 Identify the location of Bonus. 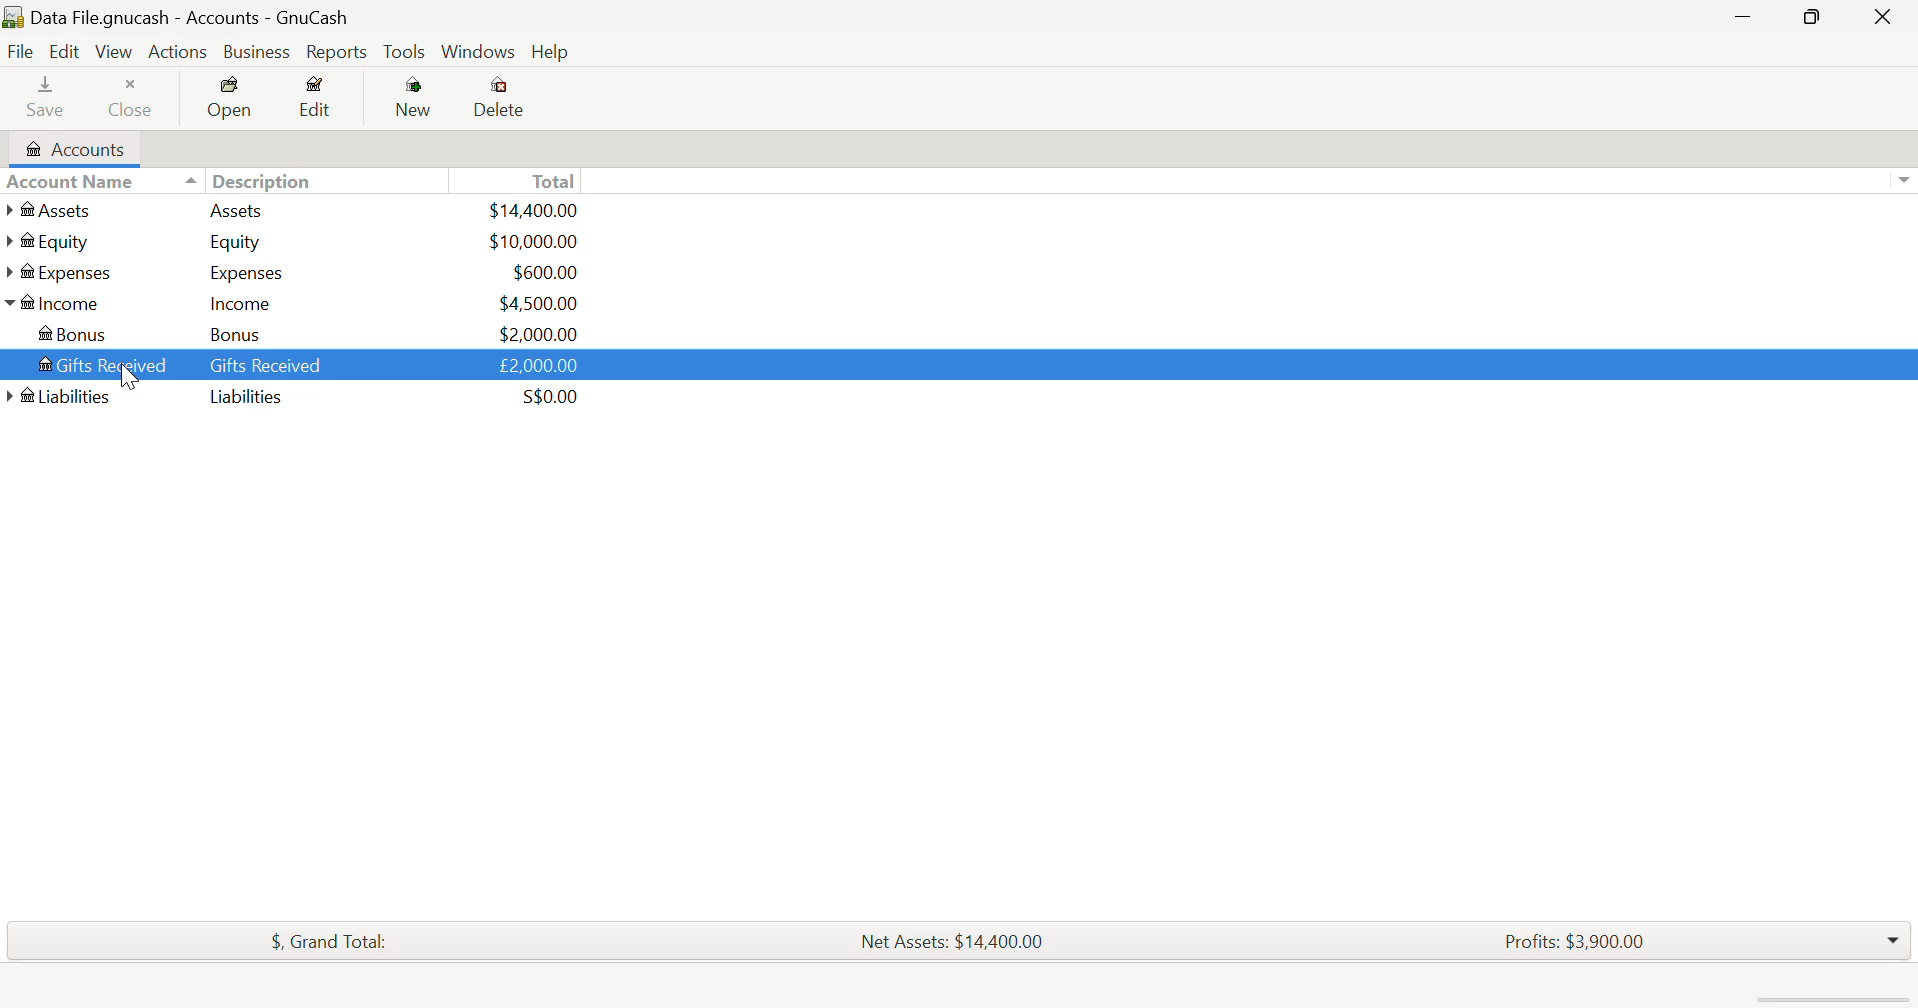
(246, 335).